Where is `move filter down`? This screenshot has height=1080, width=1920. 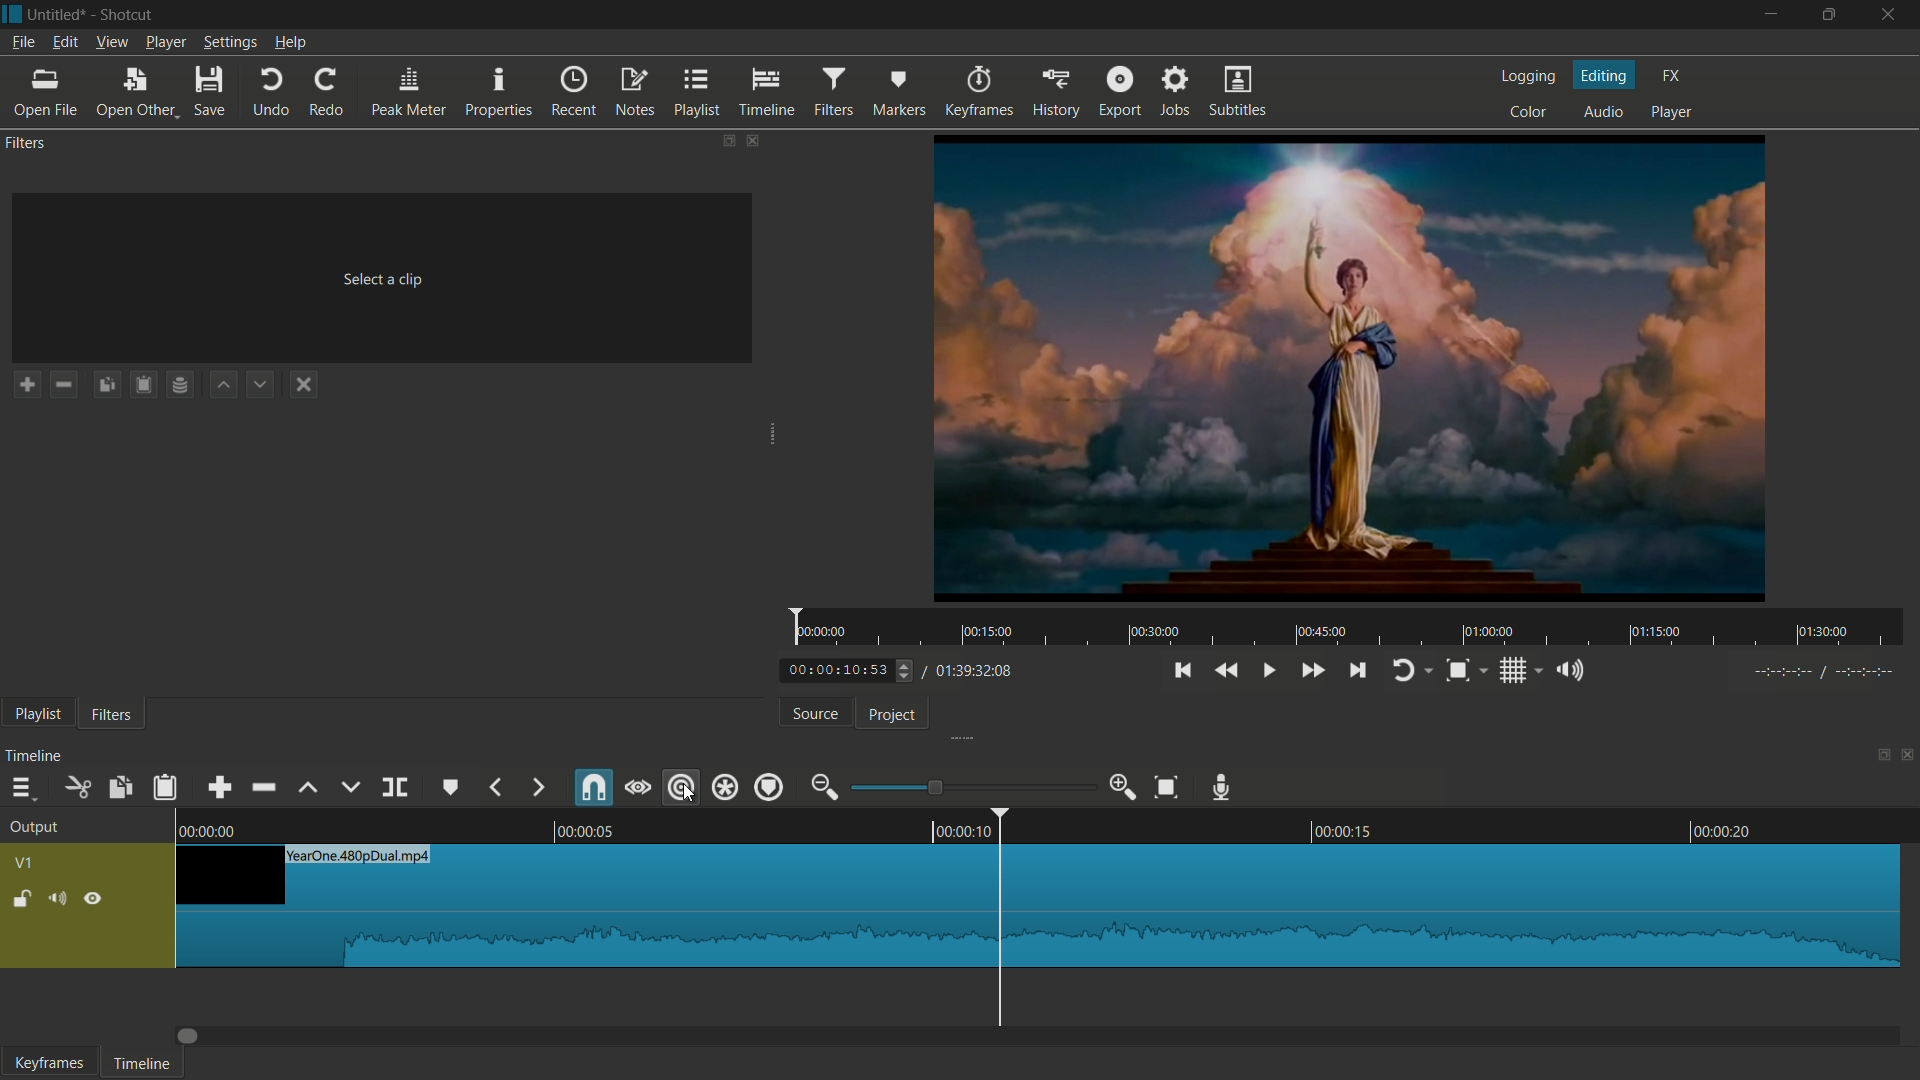
move filter down is located at coordinates (262, 382).